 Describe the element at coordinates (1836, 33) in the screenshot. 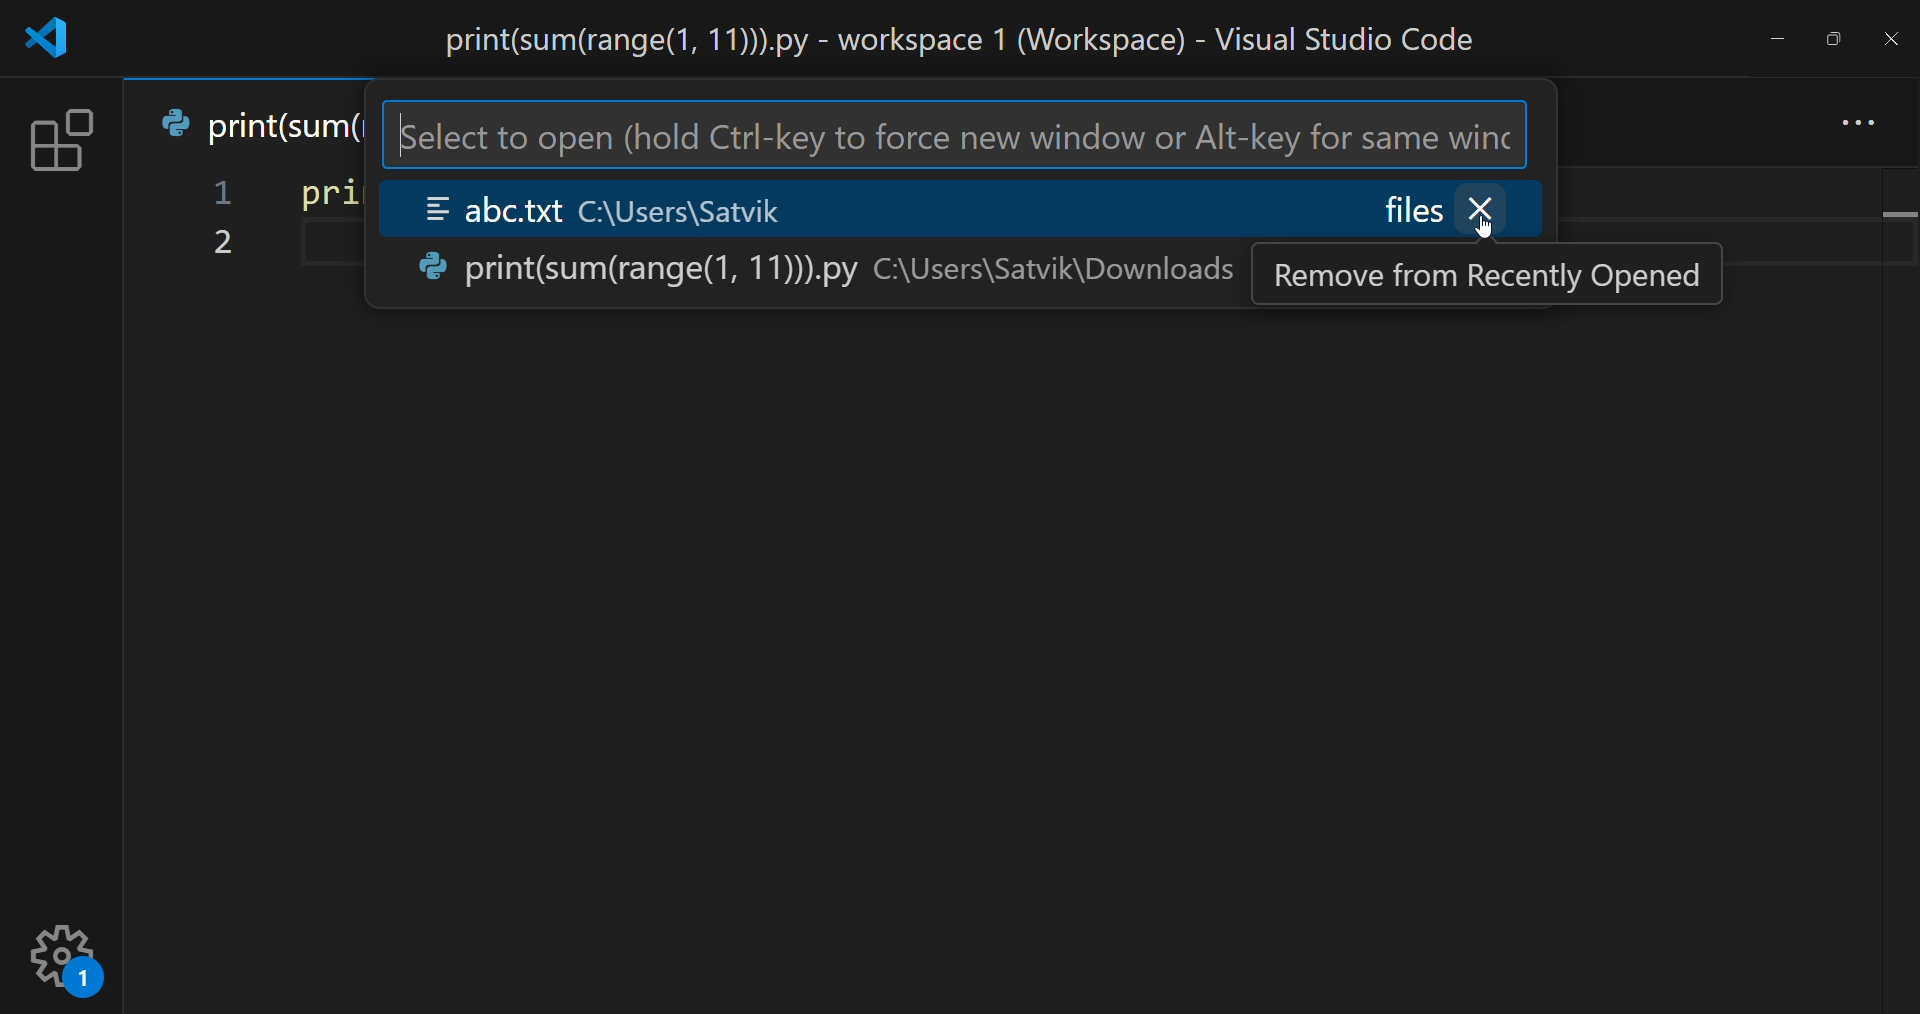

I see `maximize` at that location.